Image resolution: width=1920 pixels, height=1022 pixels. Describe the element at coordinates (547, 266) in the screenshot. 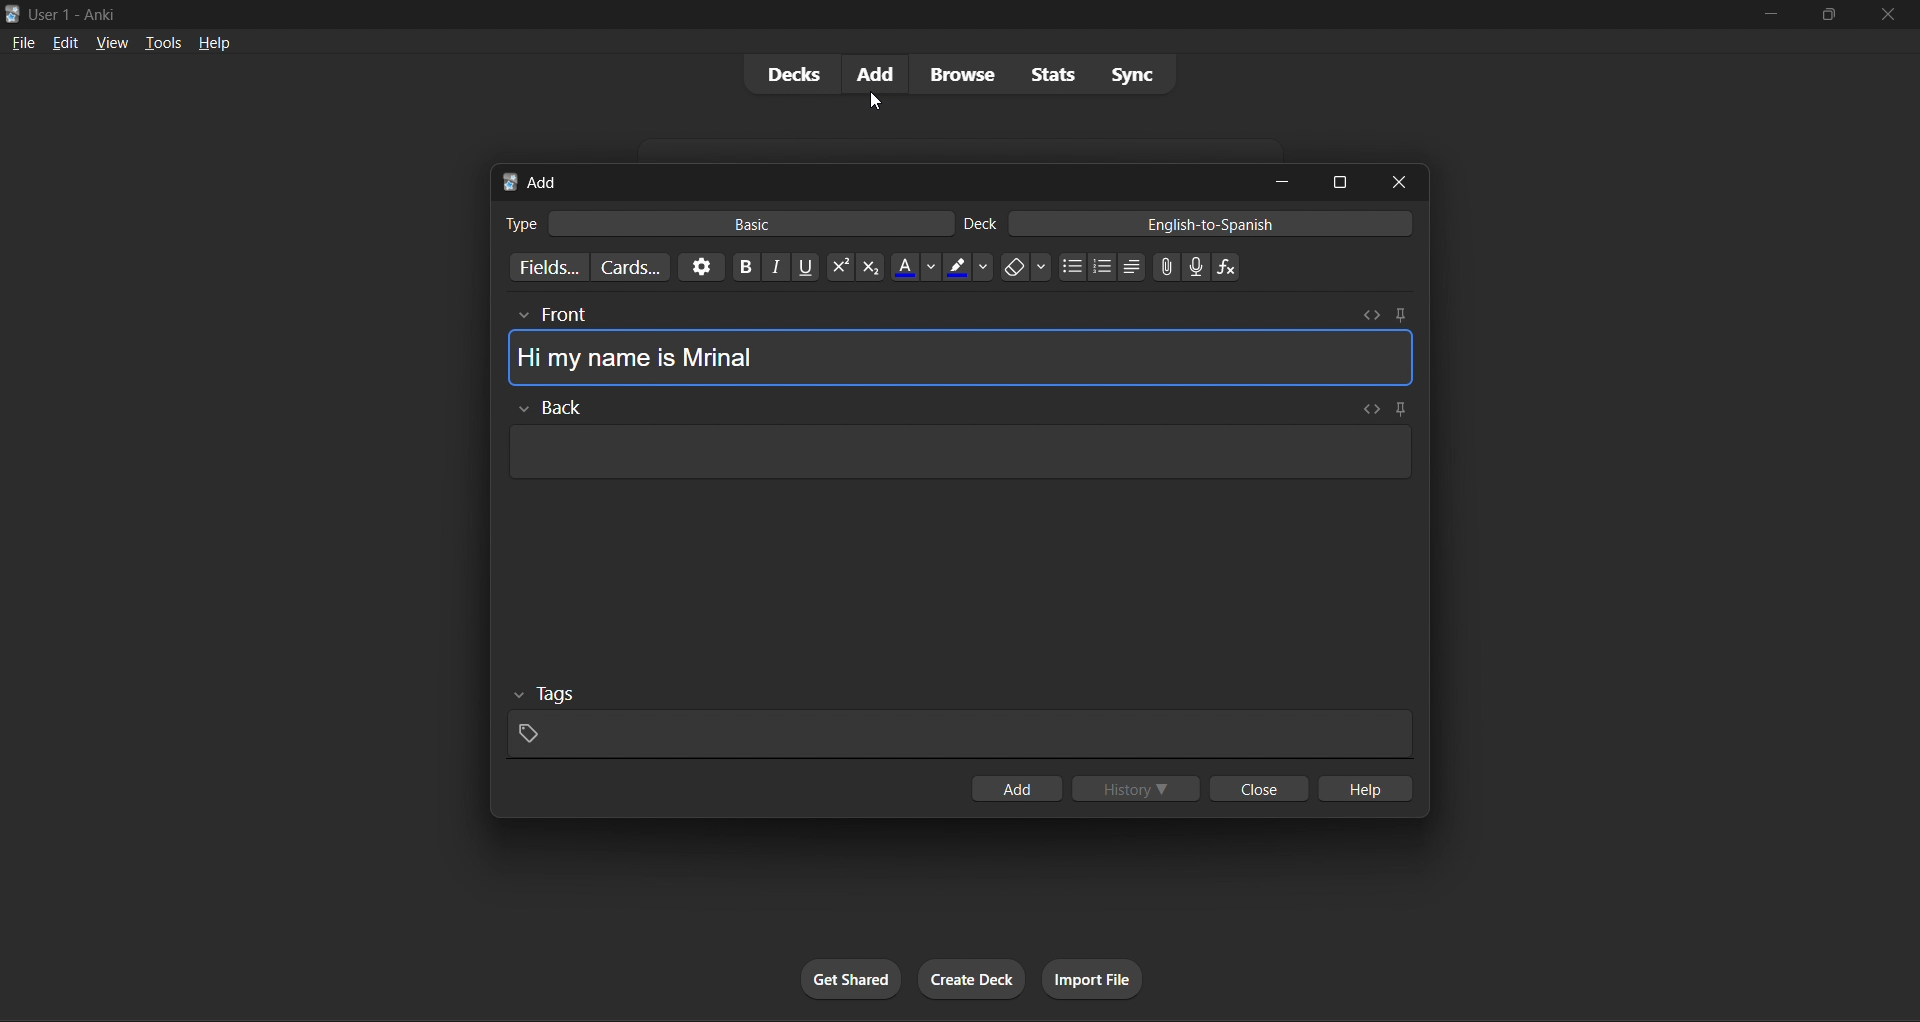

I see `customize fields` at that location.